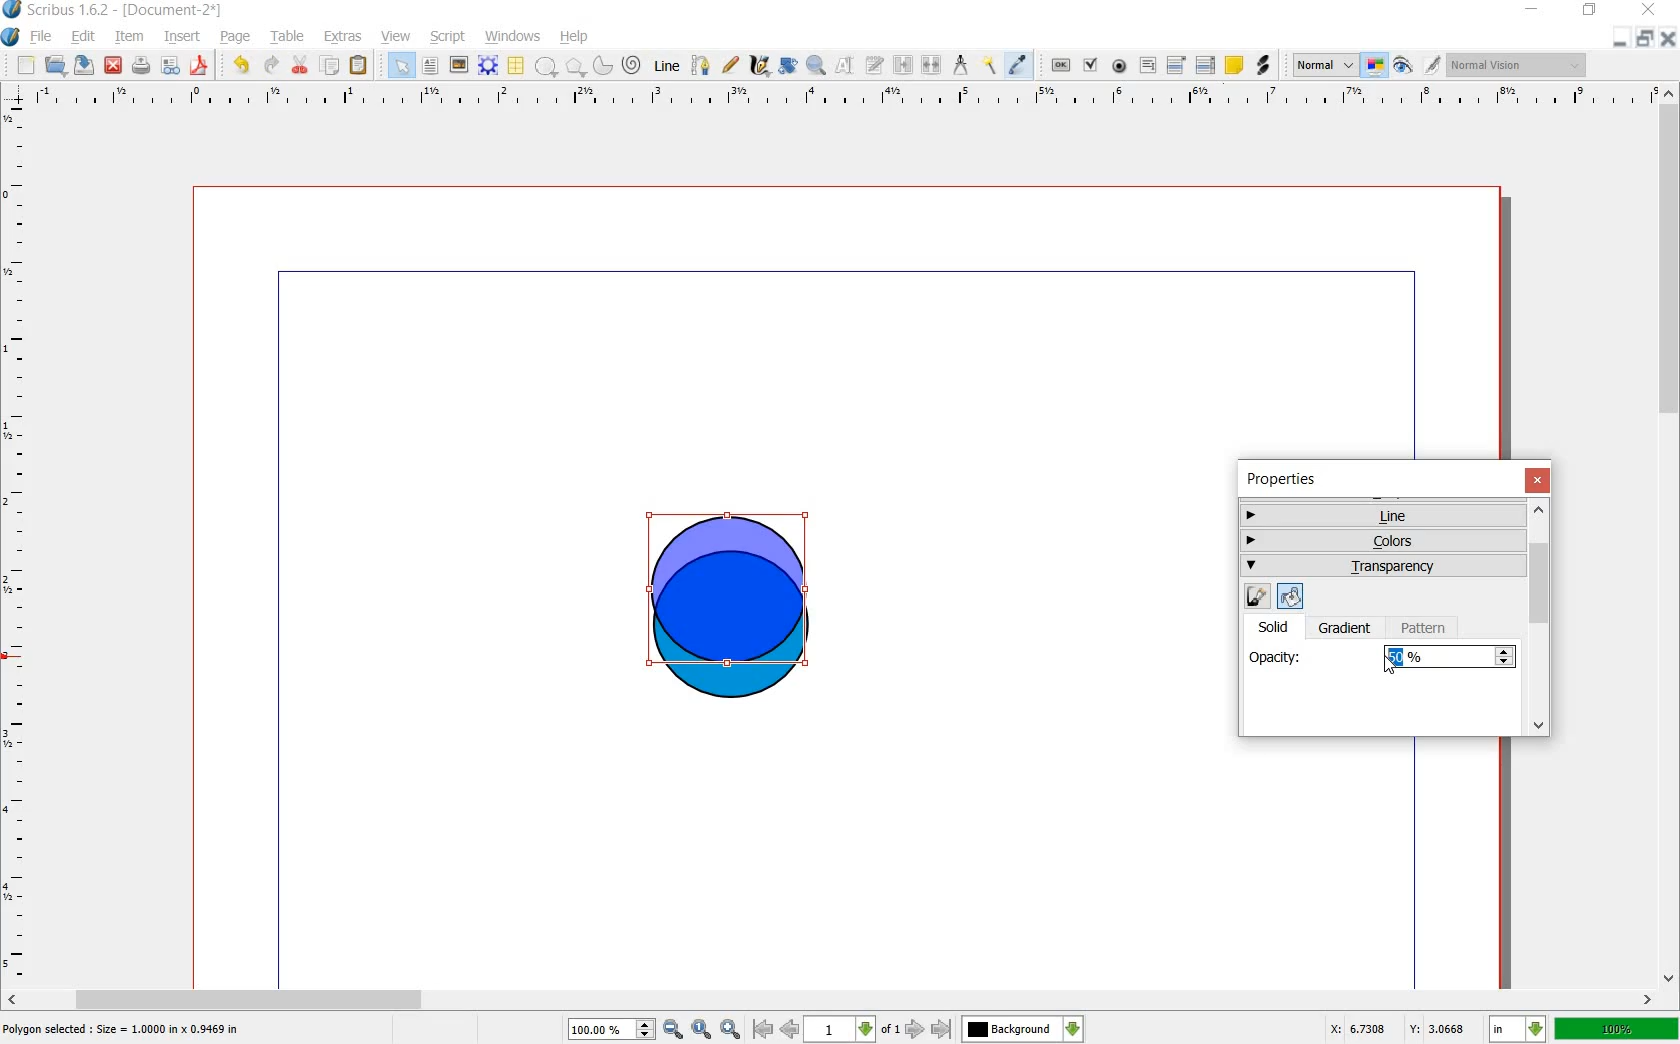 The image size is (1680, 1044). I want to click on text frame, so click(431, 66).